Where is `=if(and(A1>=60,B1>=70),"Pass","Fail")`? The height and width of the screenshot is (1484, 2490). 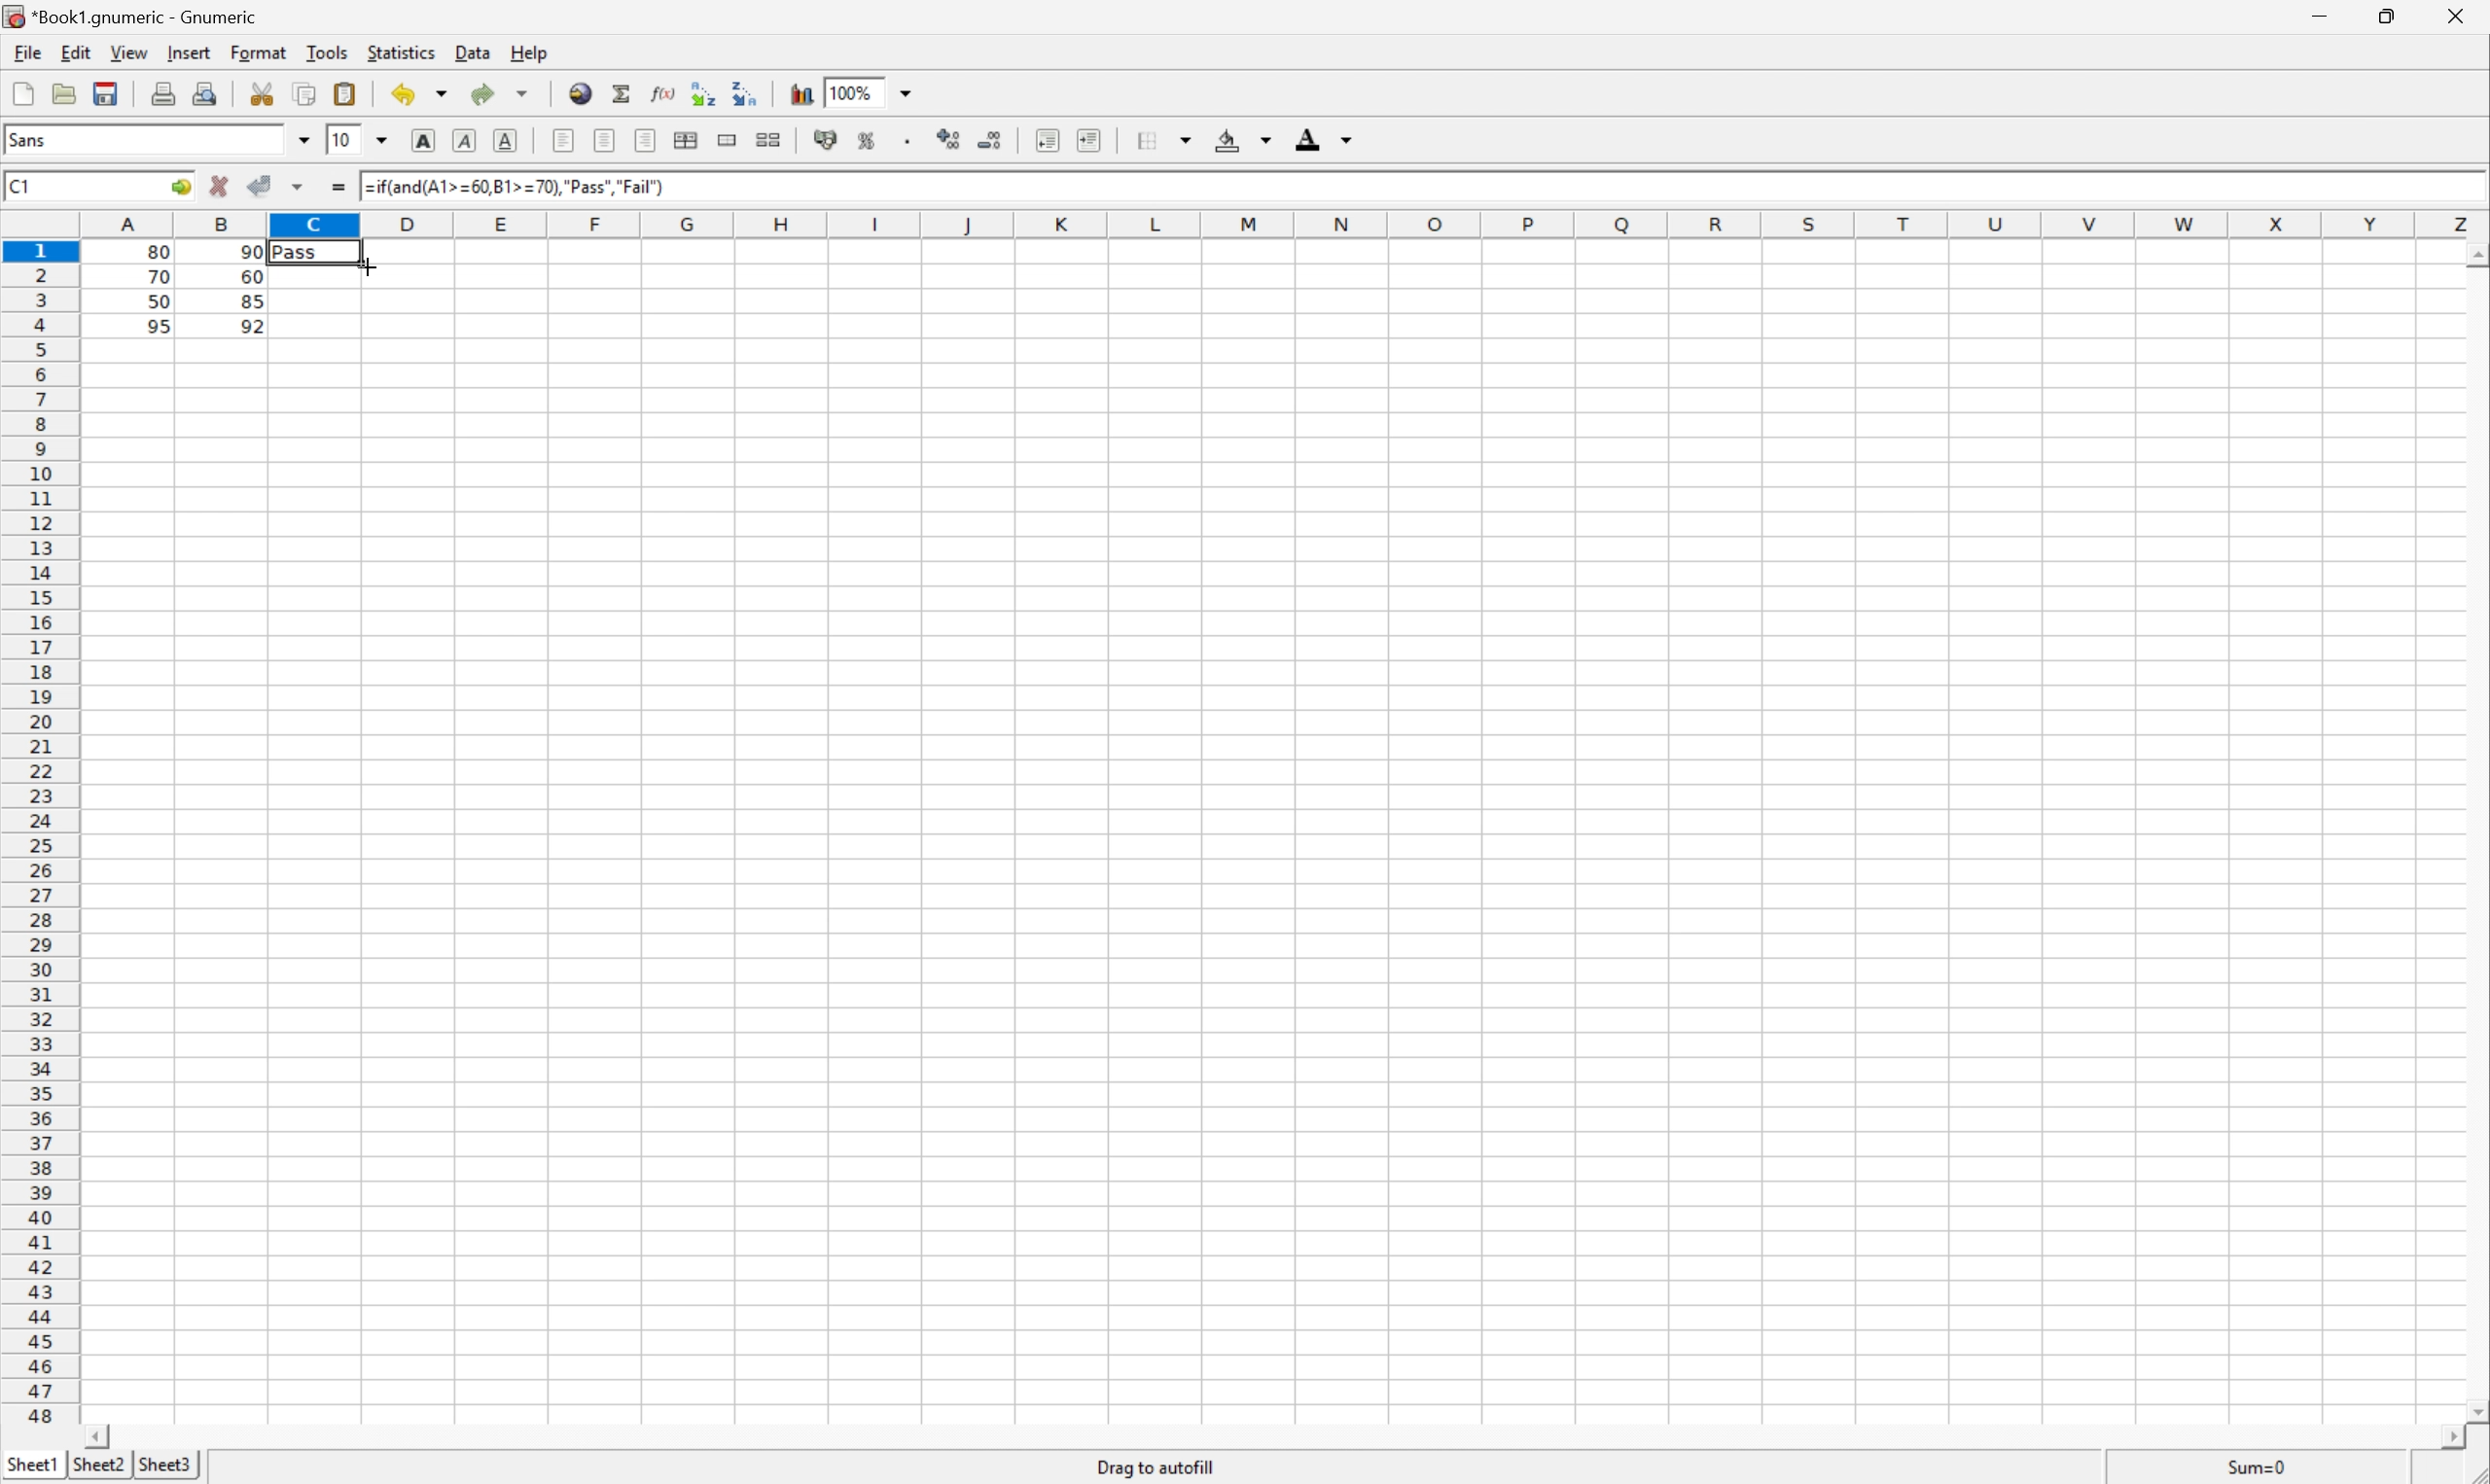
=if(and(A1>=60,B1>=70),"Pass","Fail") is located at coordinates (529, 188).